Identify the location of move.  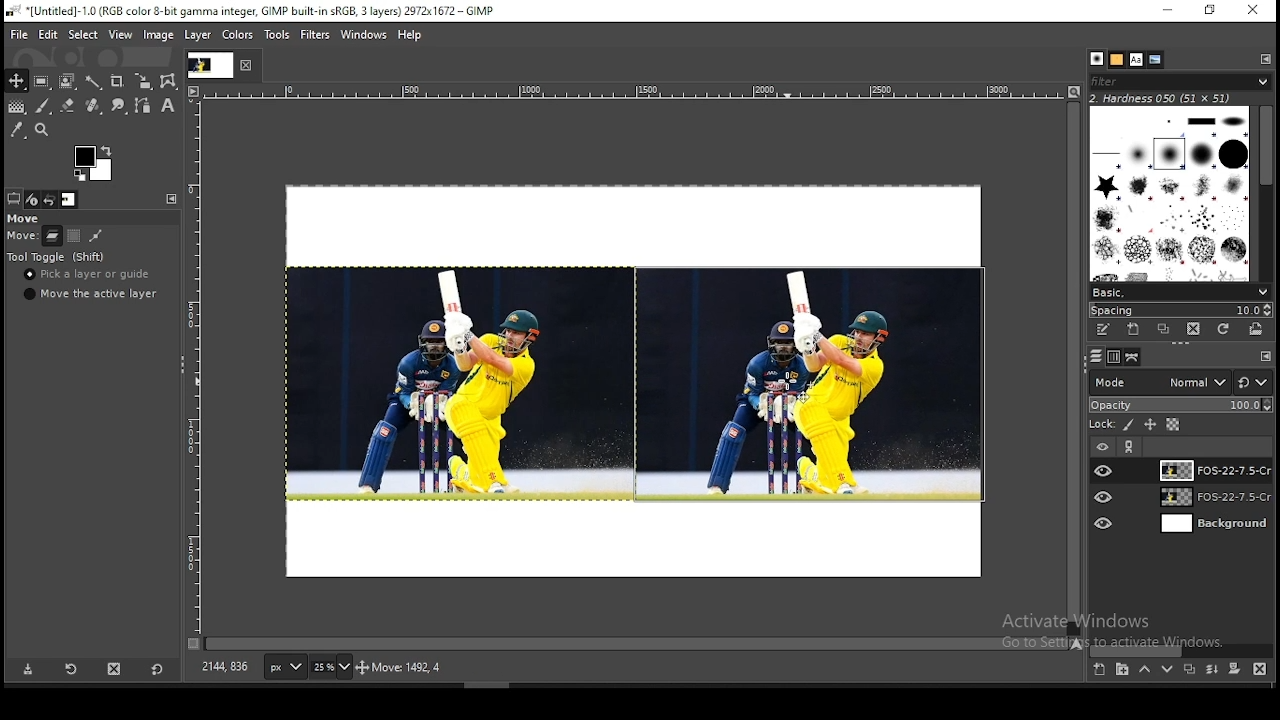
(25, 219).